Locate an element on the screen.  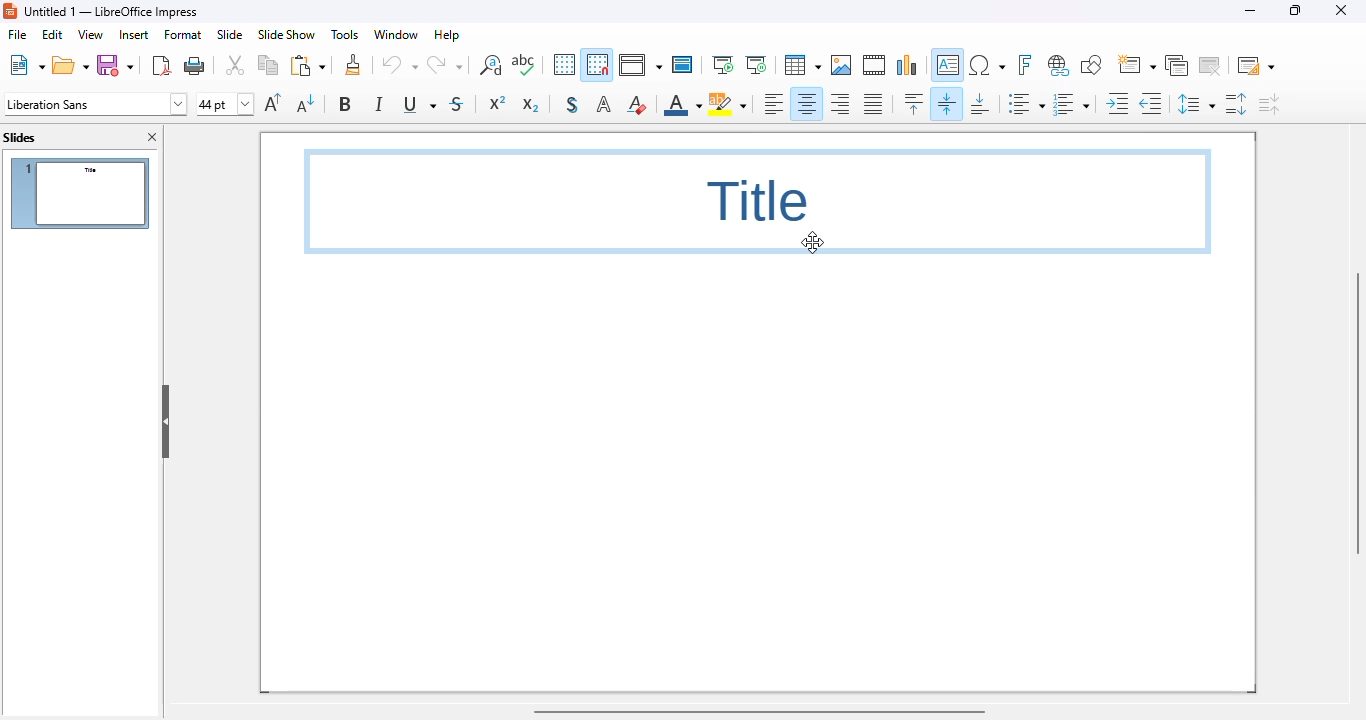
maximize is located at coordinates (1296, 11).